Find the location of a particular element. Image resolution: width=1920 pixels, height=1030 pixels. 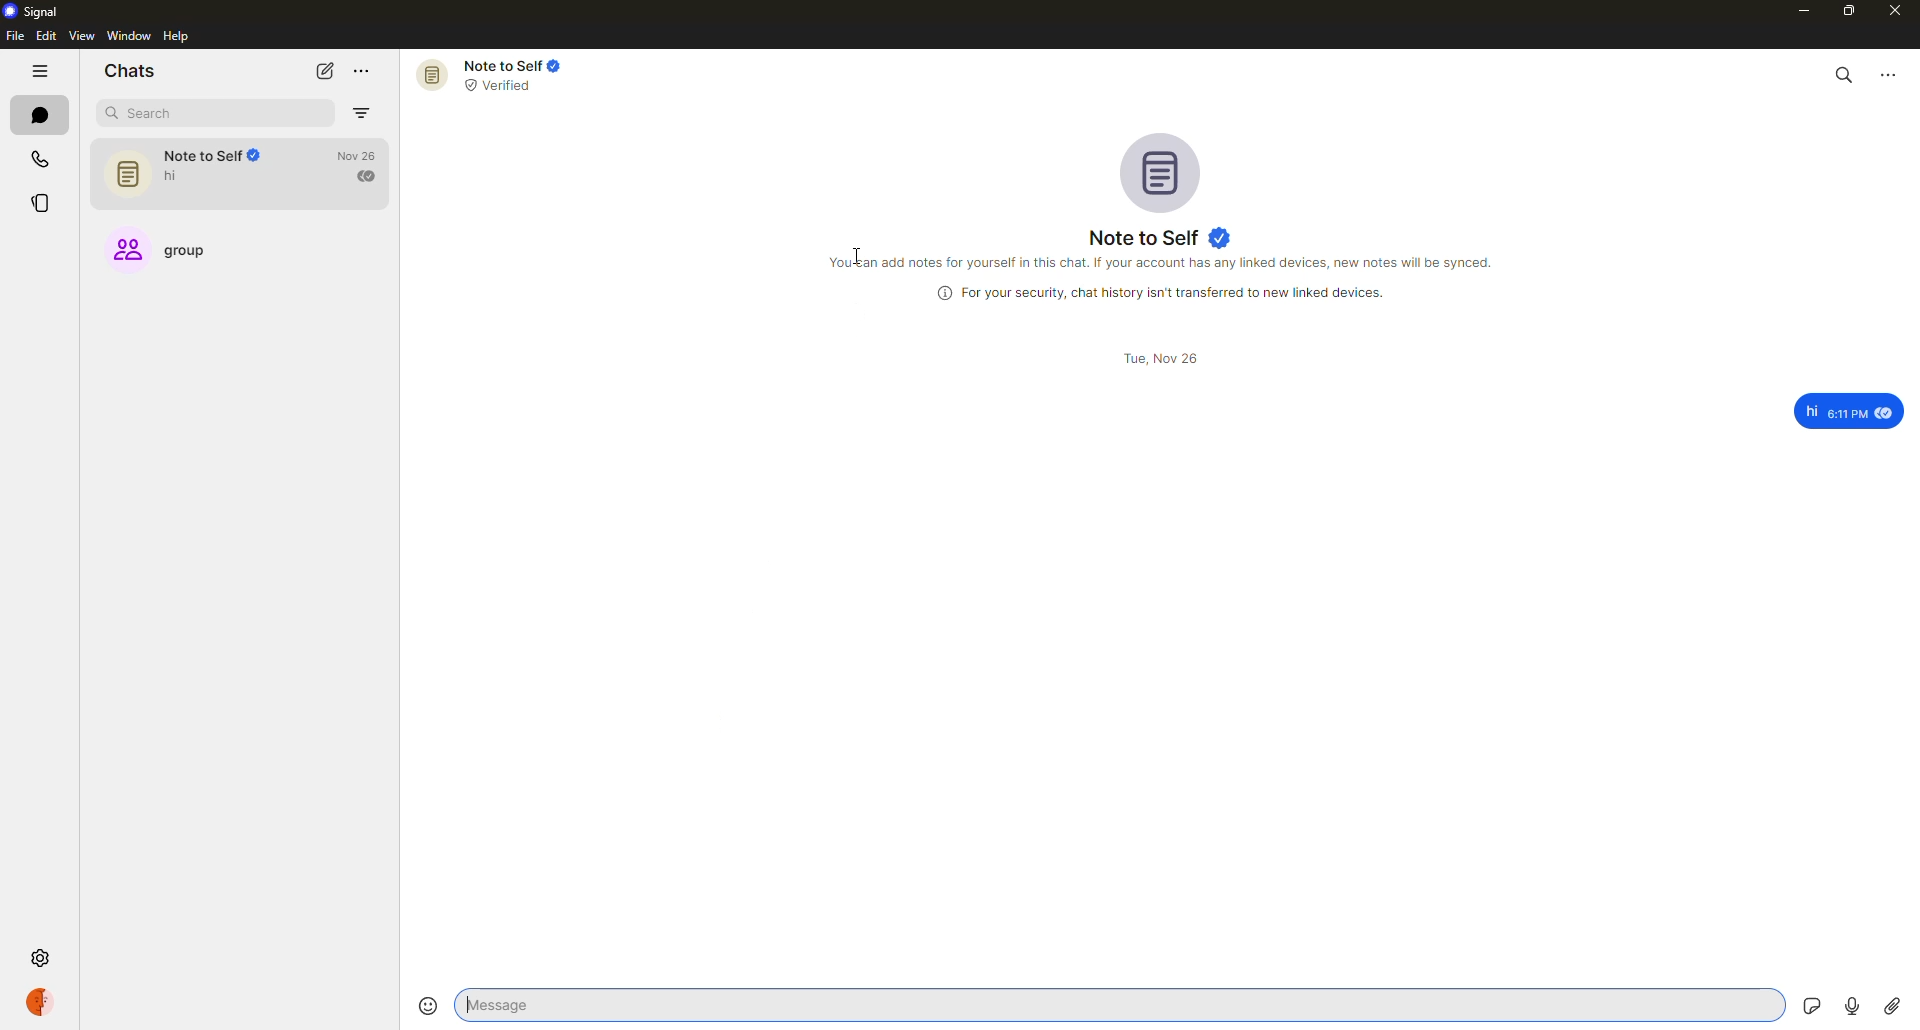

message is located at coordinates (1840, 408).